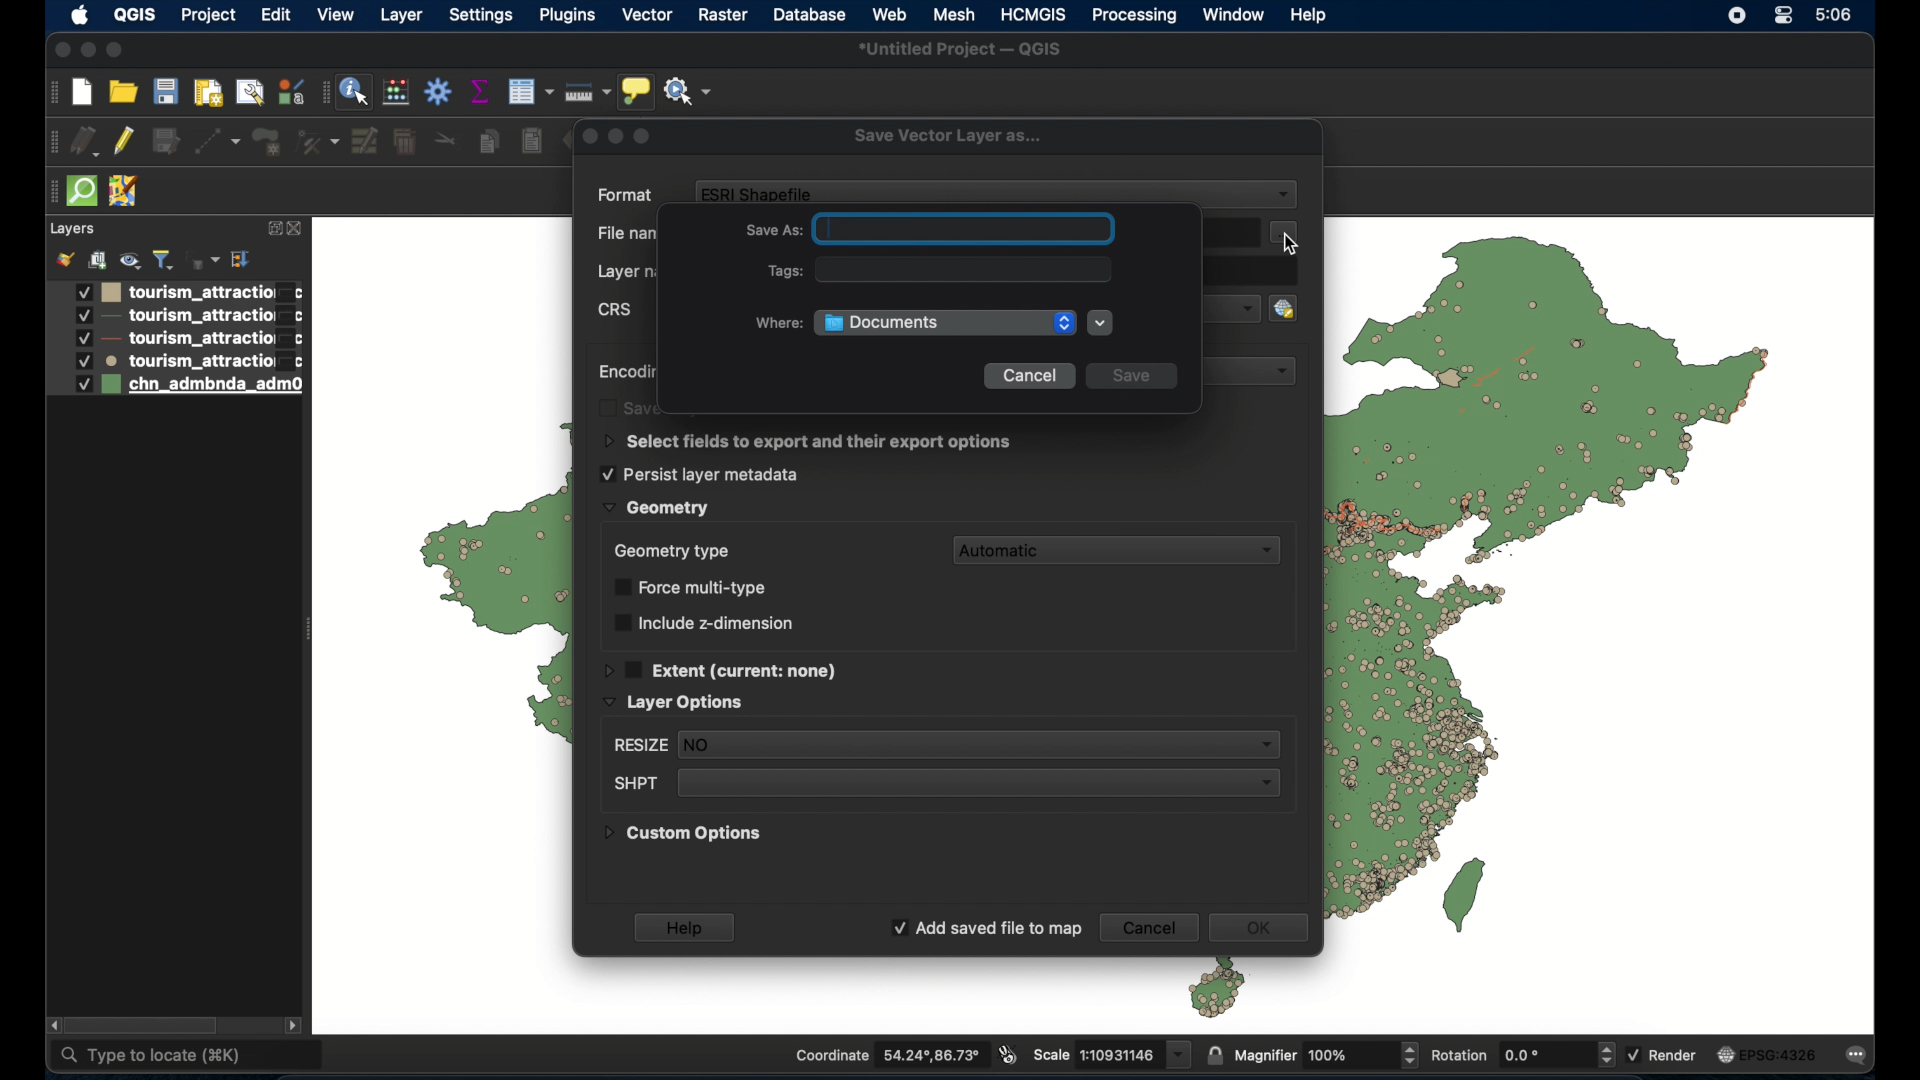 The image size is (1920, 1080). Describe the element at coordinates (1836, 15) in the screenshot. I see `time` at that location.